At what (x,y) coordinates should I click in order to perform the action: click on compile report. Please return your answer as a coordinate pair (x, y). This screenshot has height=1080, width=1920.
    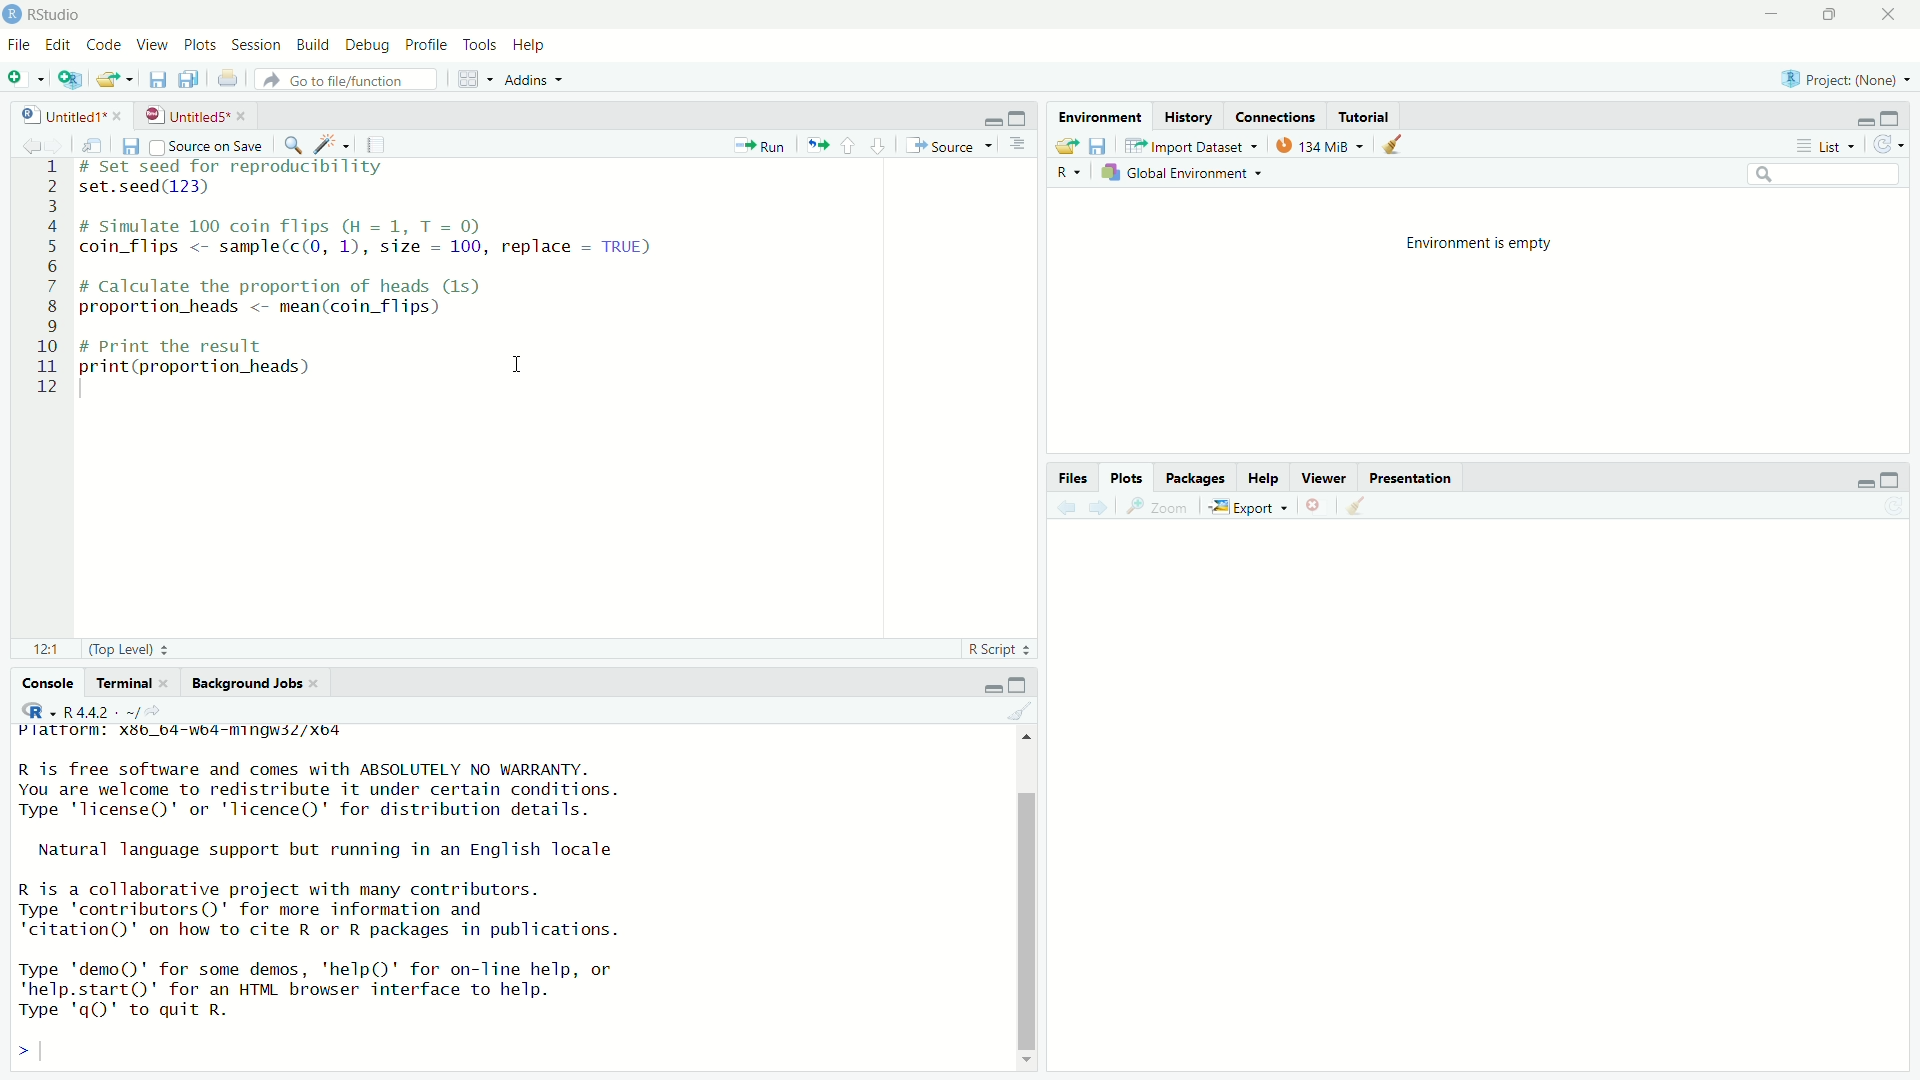
    Looking at the image, I should click on (386, 143).